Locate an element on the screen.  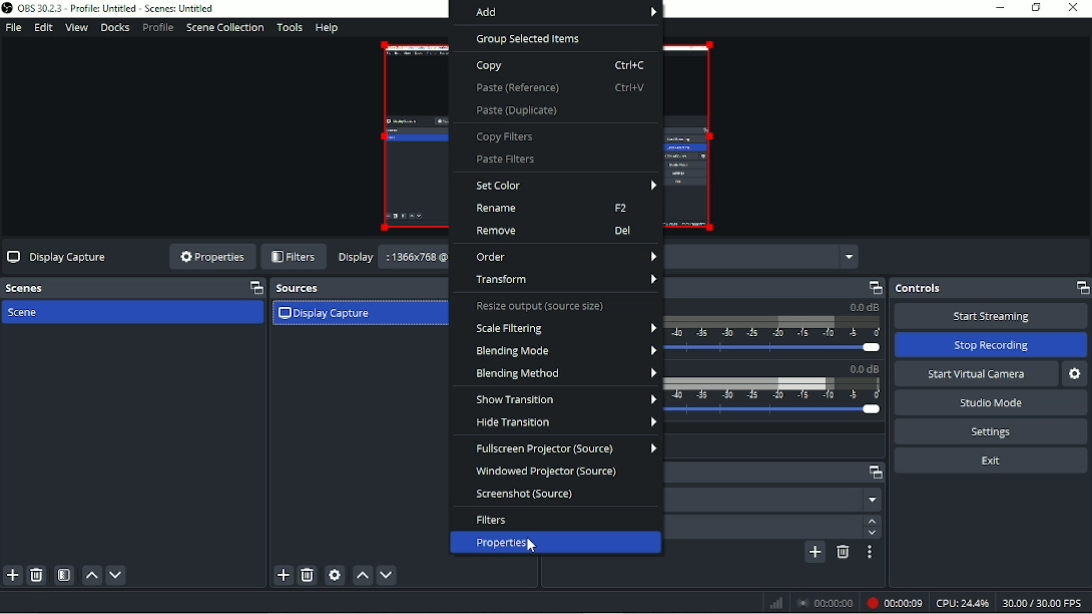
Minimize is located at coordinates (1001, 7).